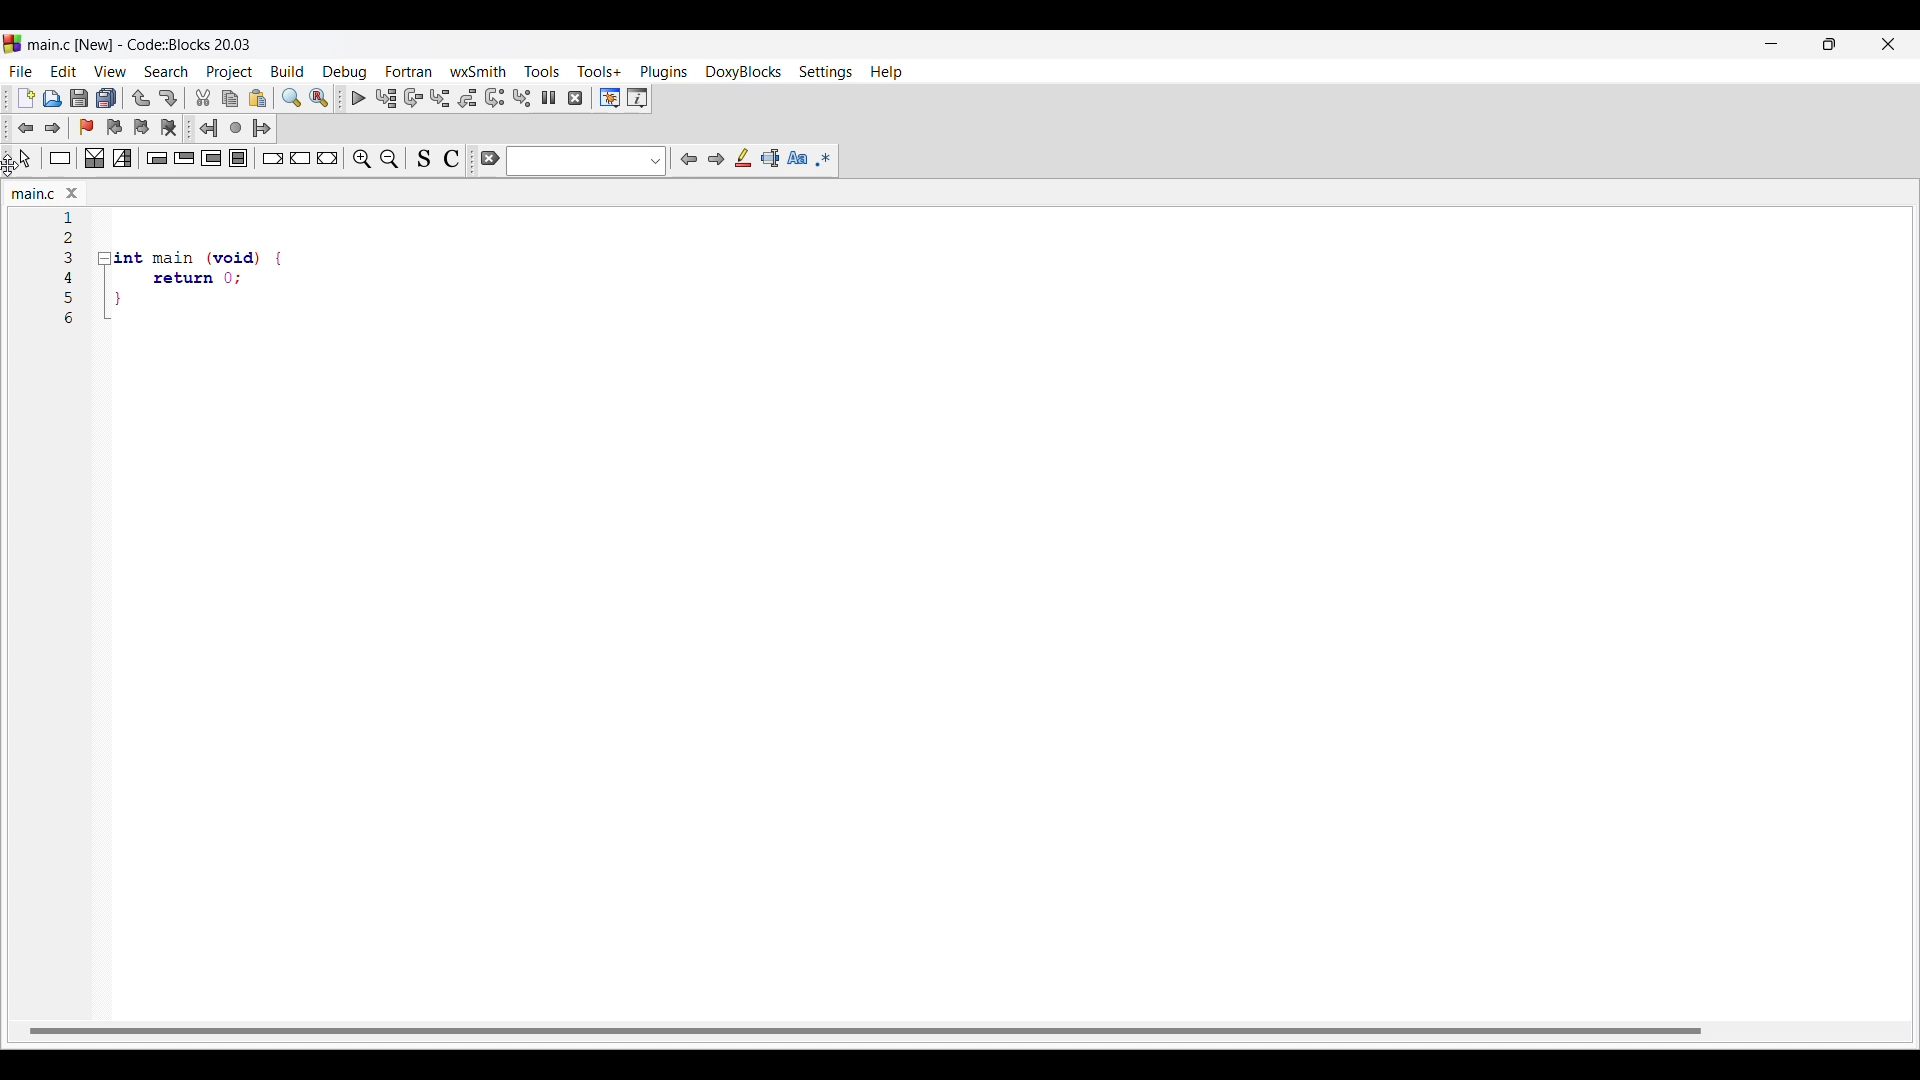 This screenshot has height=1080, width=1920. I want to click on Next bookmark, so click(141, 127).